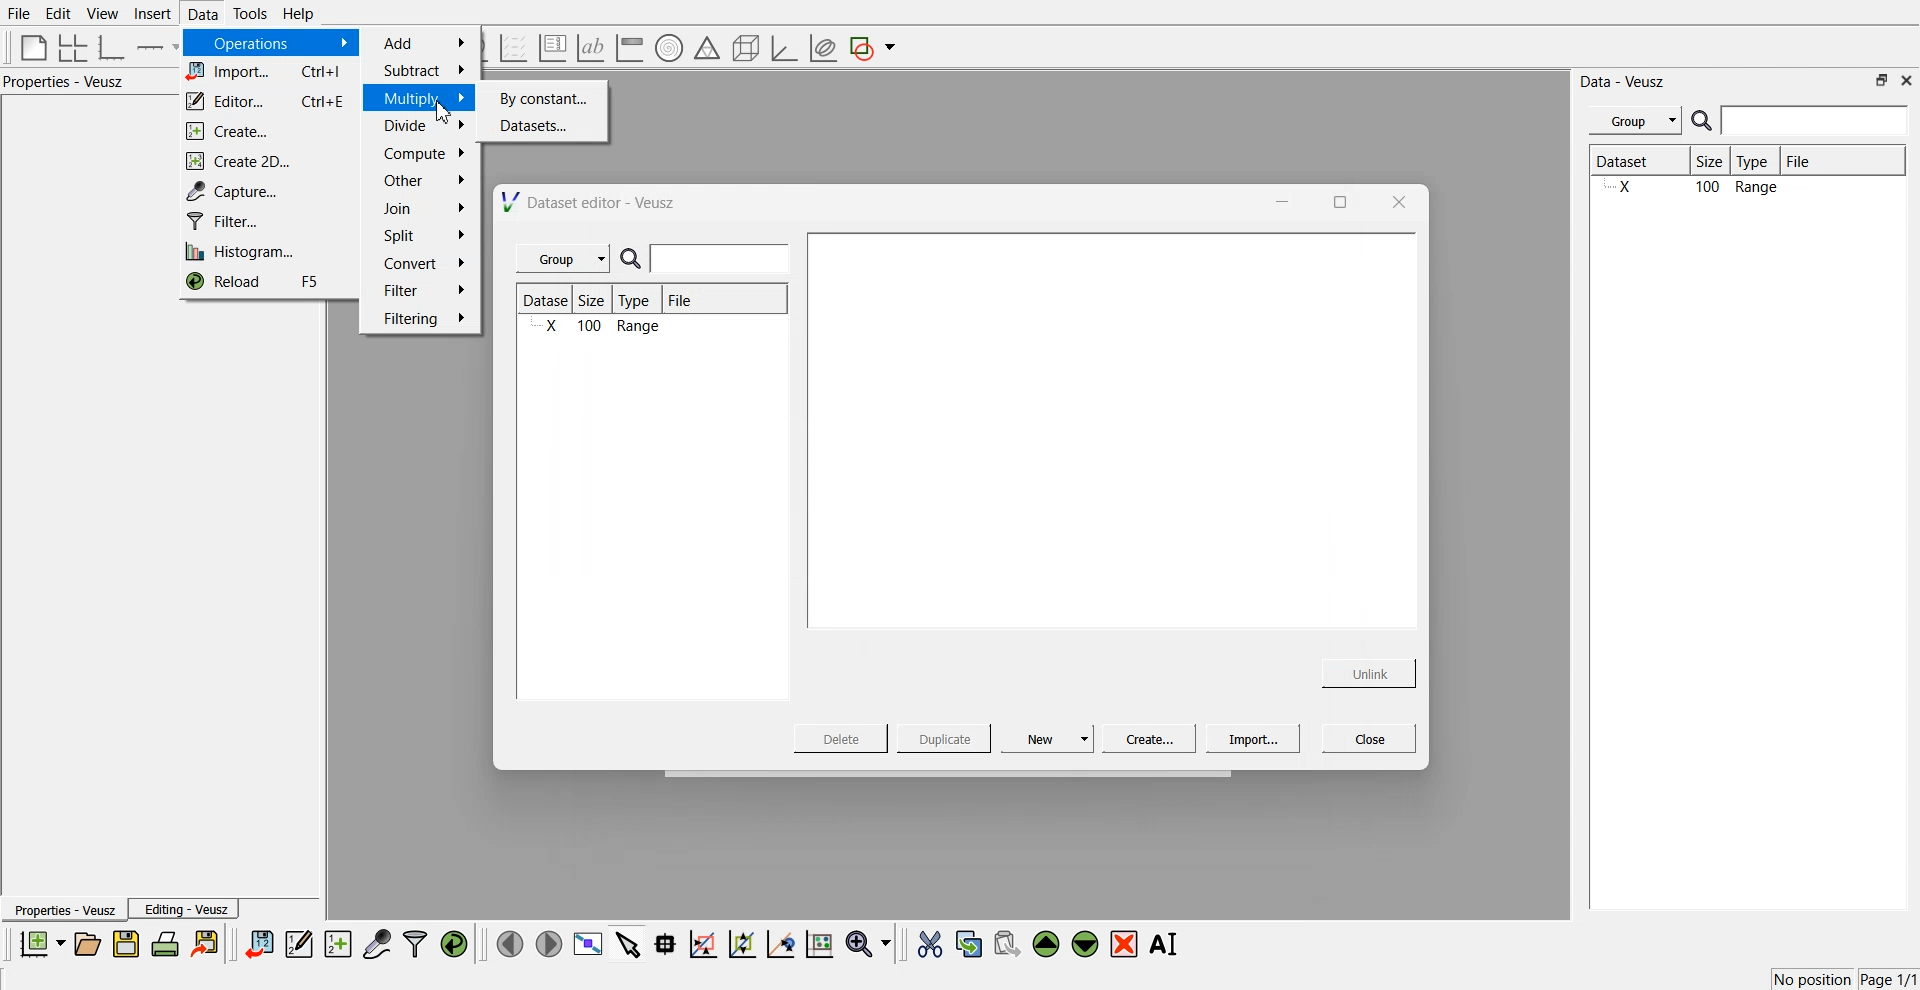 The image size is (1920, 990). I want to click on read data points, so click(665, 944).